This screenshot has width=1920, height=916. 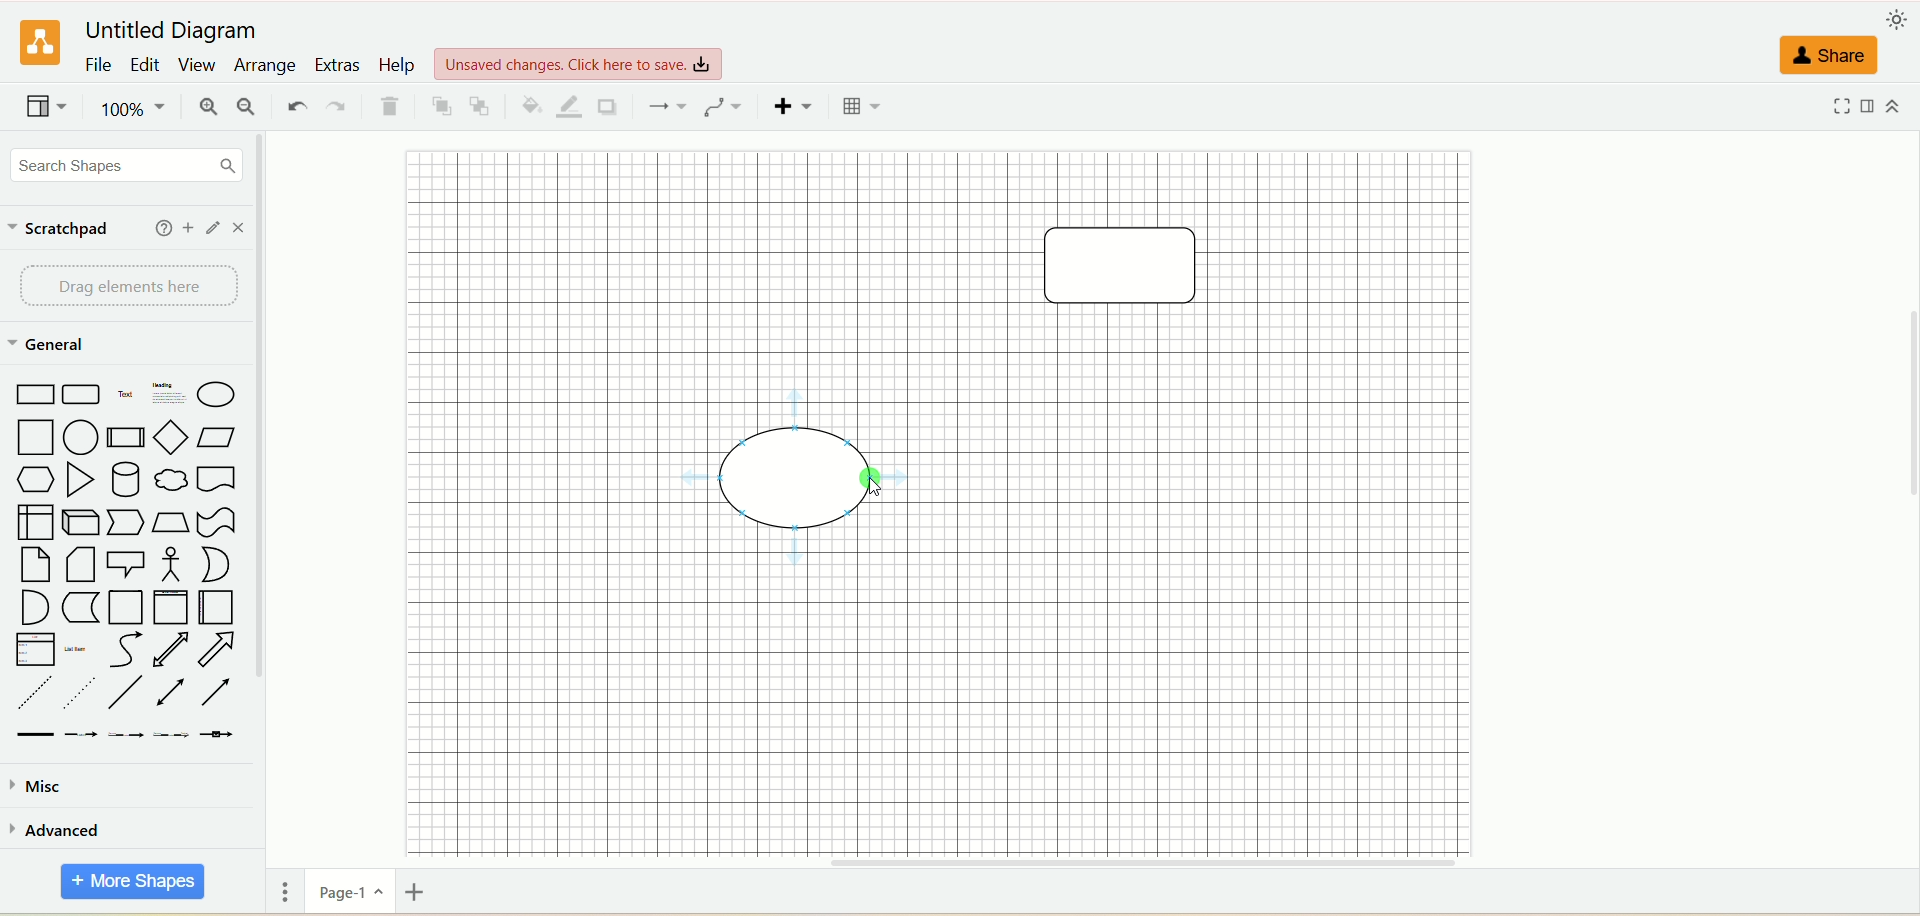 I want to click on scratchpad, so click(x=64, y=230).